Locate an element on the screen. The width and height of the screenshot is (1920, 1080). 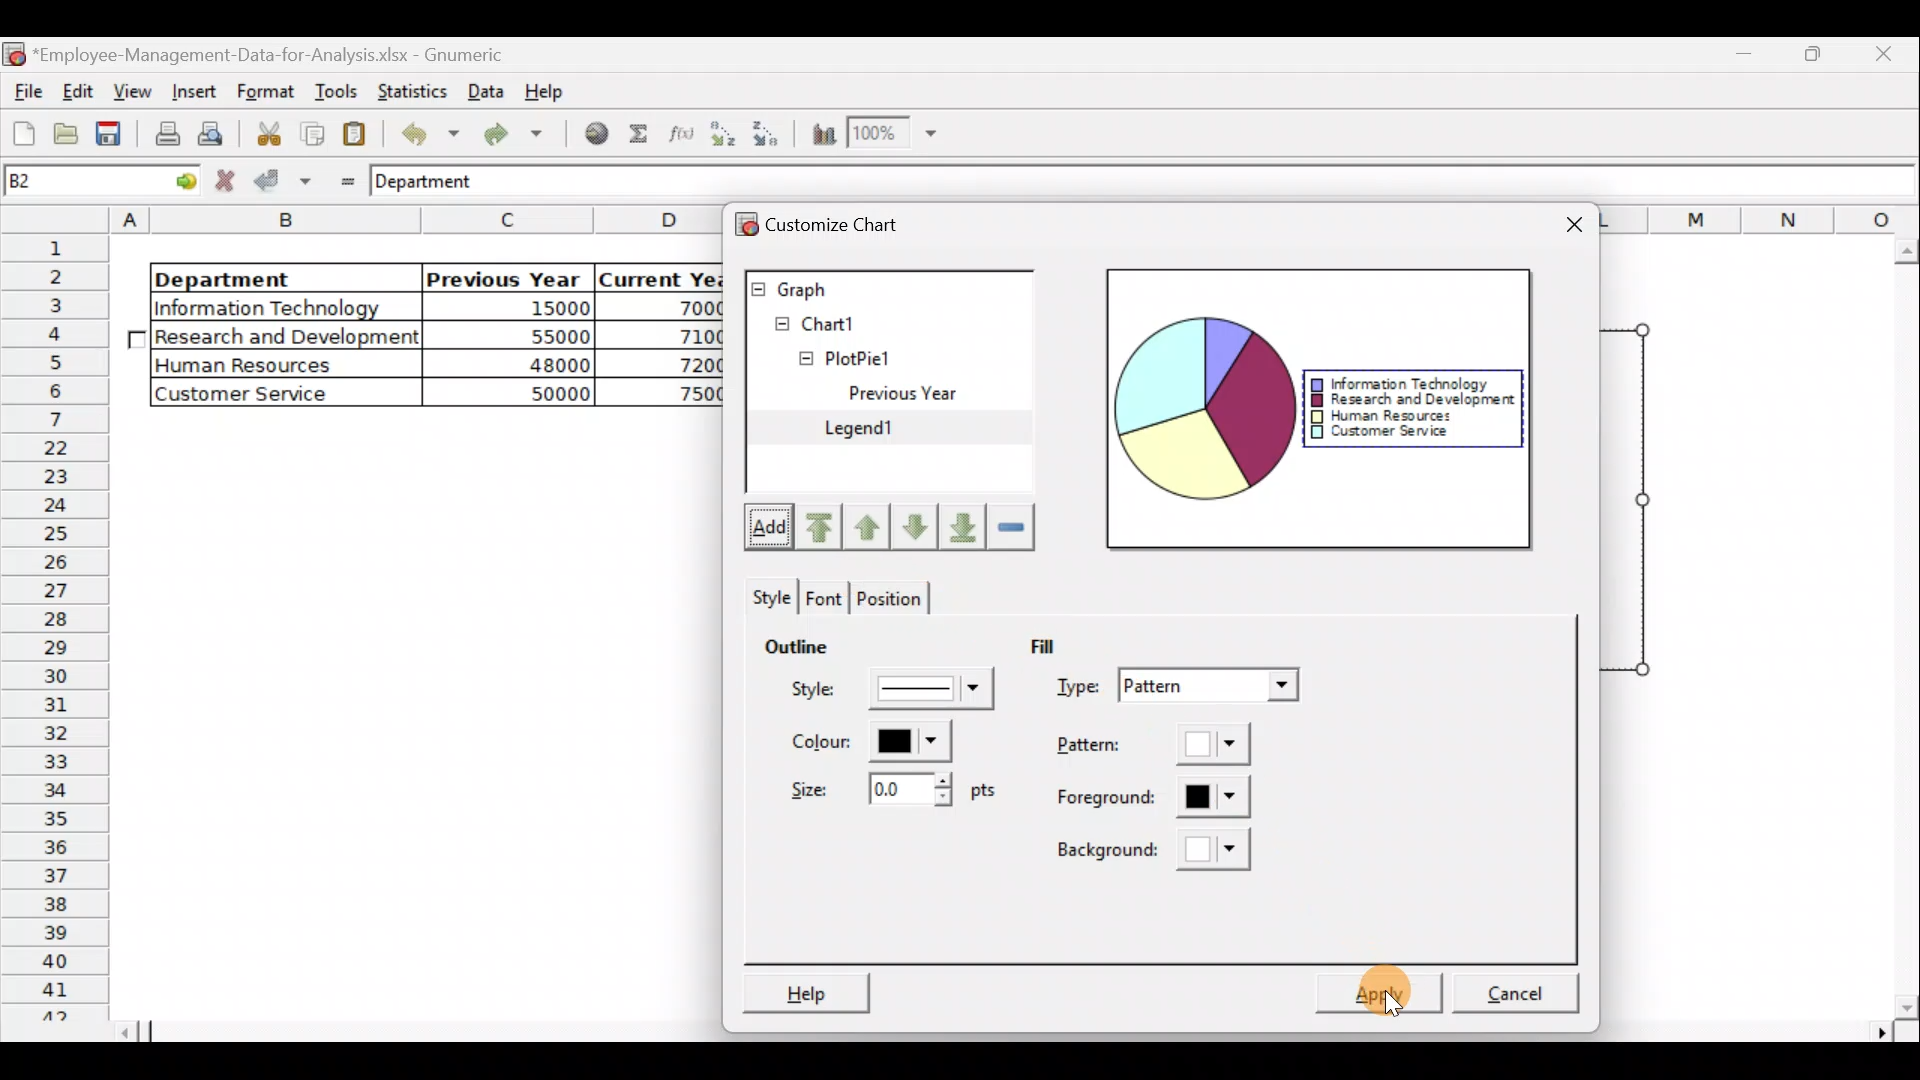
Apply is located at coordinates (1390, 986).